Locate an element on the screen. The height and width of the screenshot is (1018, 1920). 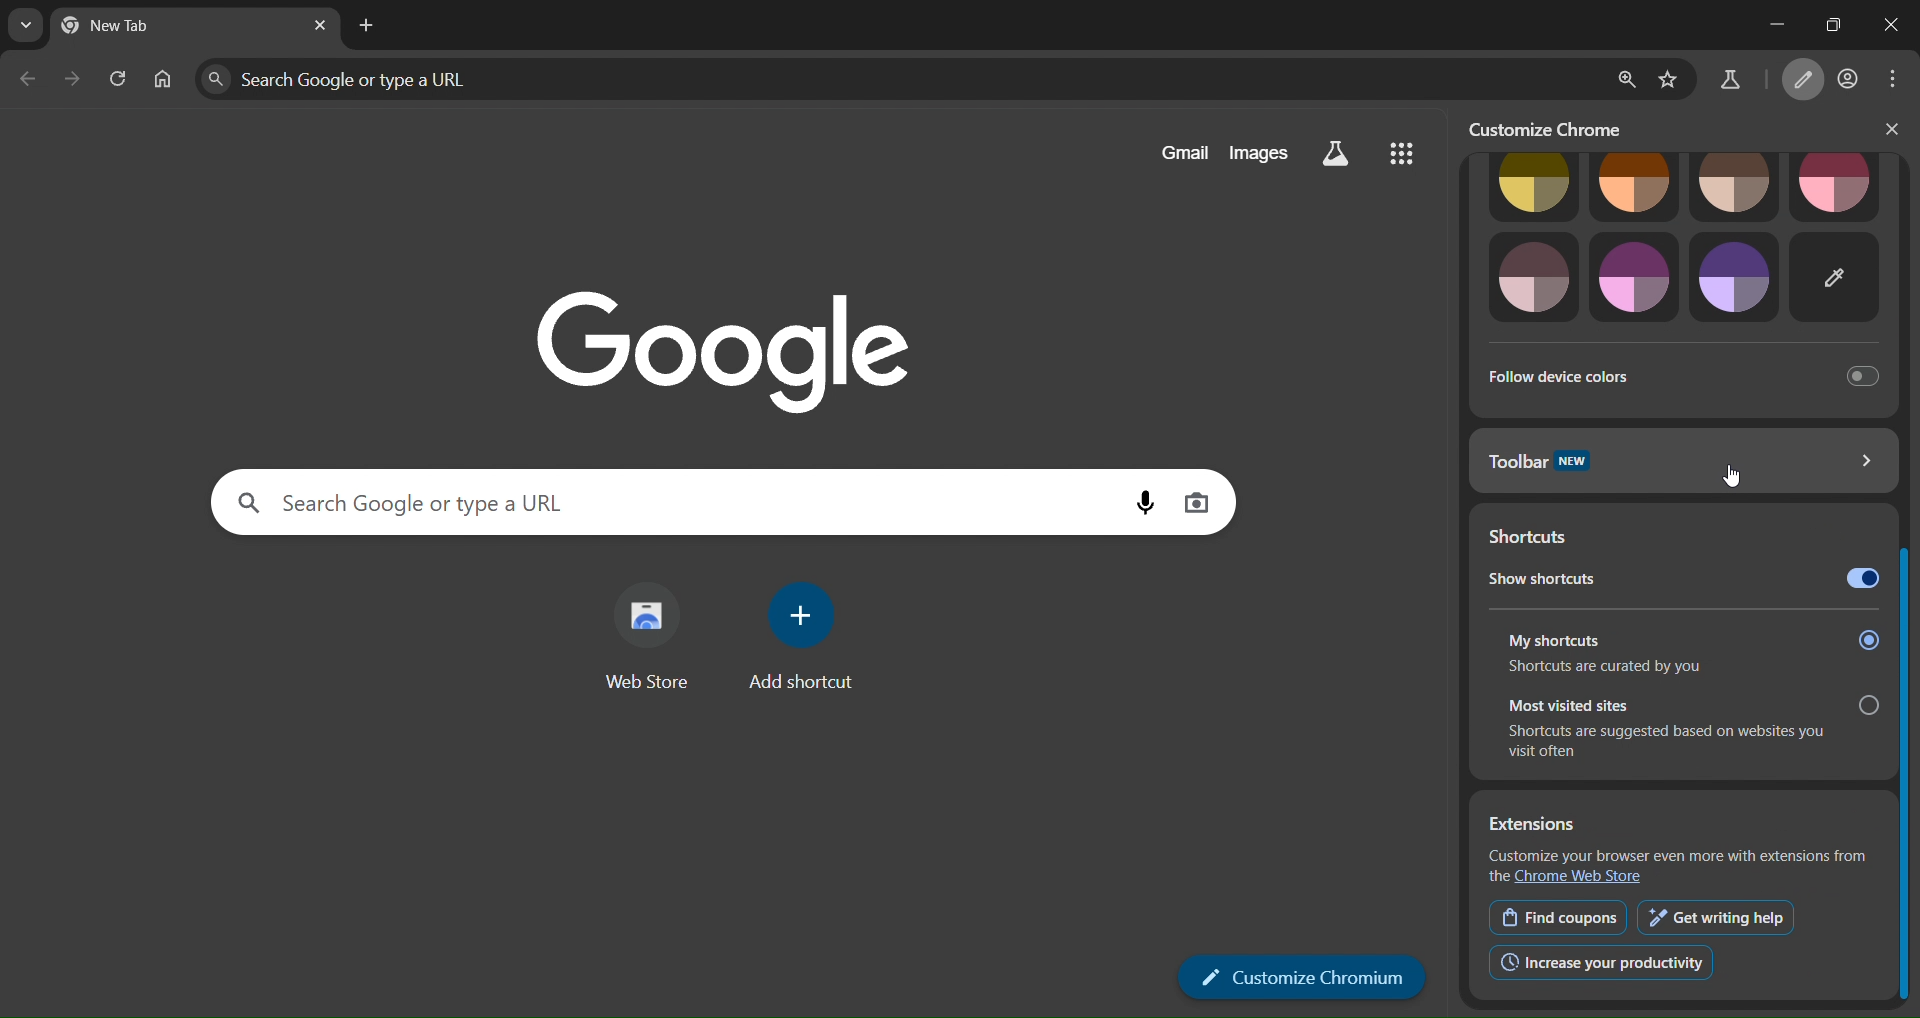
customize chrome is located at coordinates (1558, 127).